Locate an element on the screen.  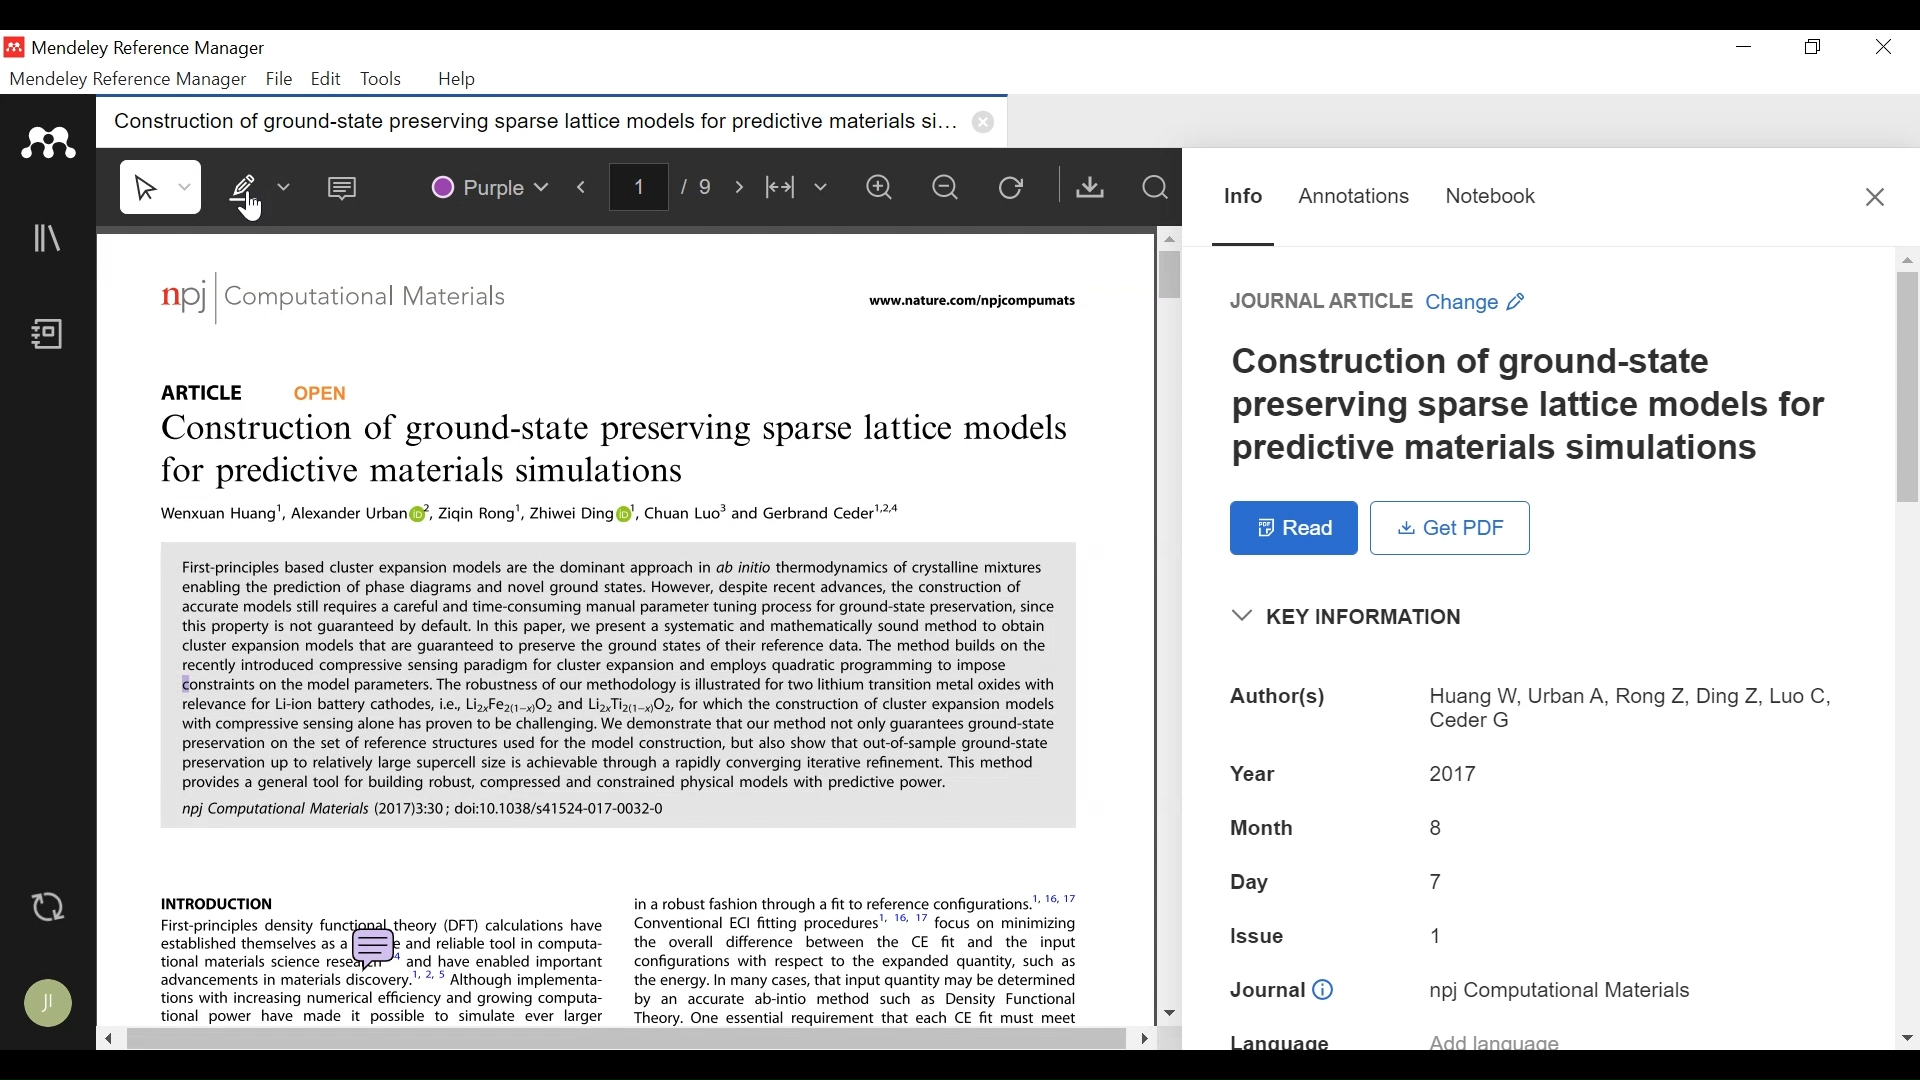
Read is located at coordinates (1295, 528).